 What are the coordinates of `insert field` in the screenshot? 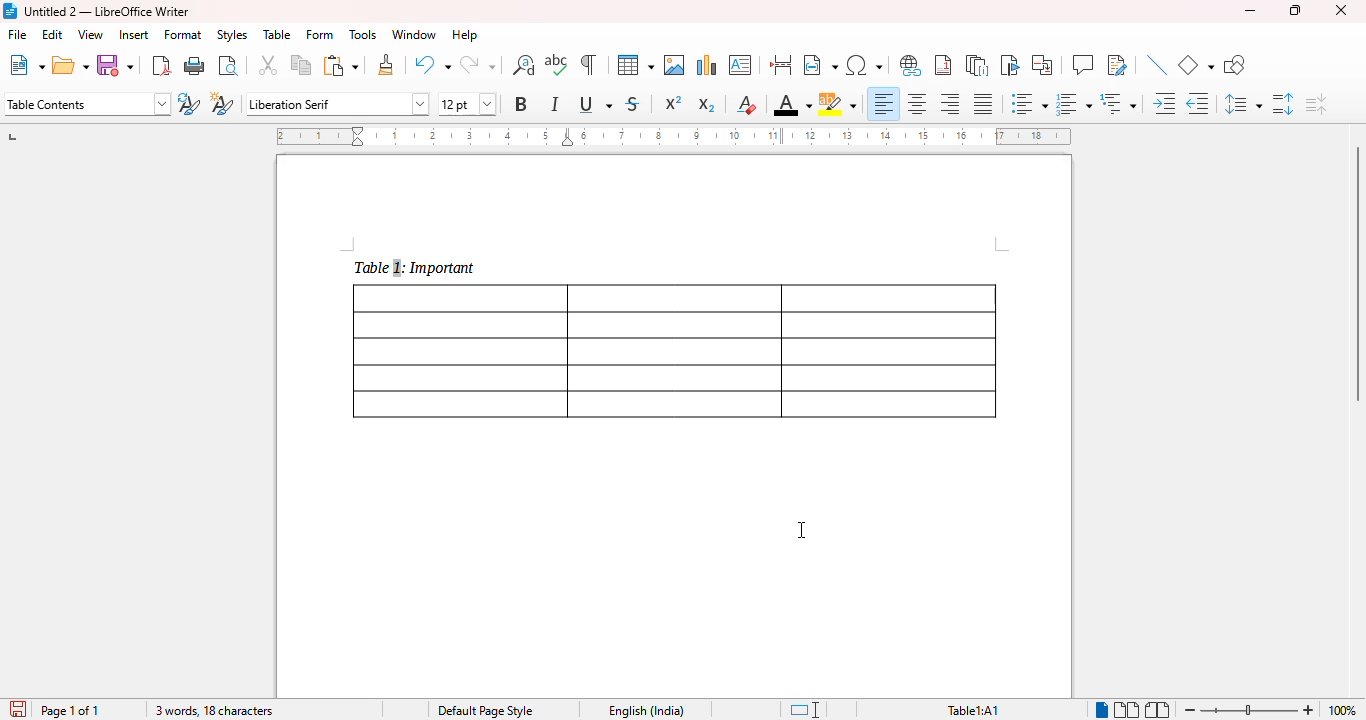 It's located at (821, 64).